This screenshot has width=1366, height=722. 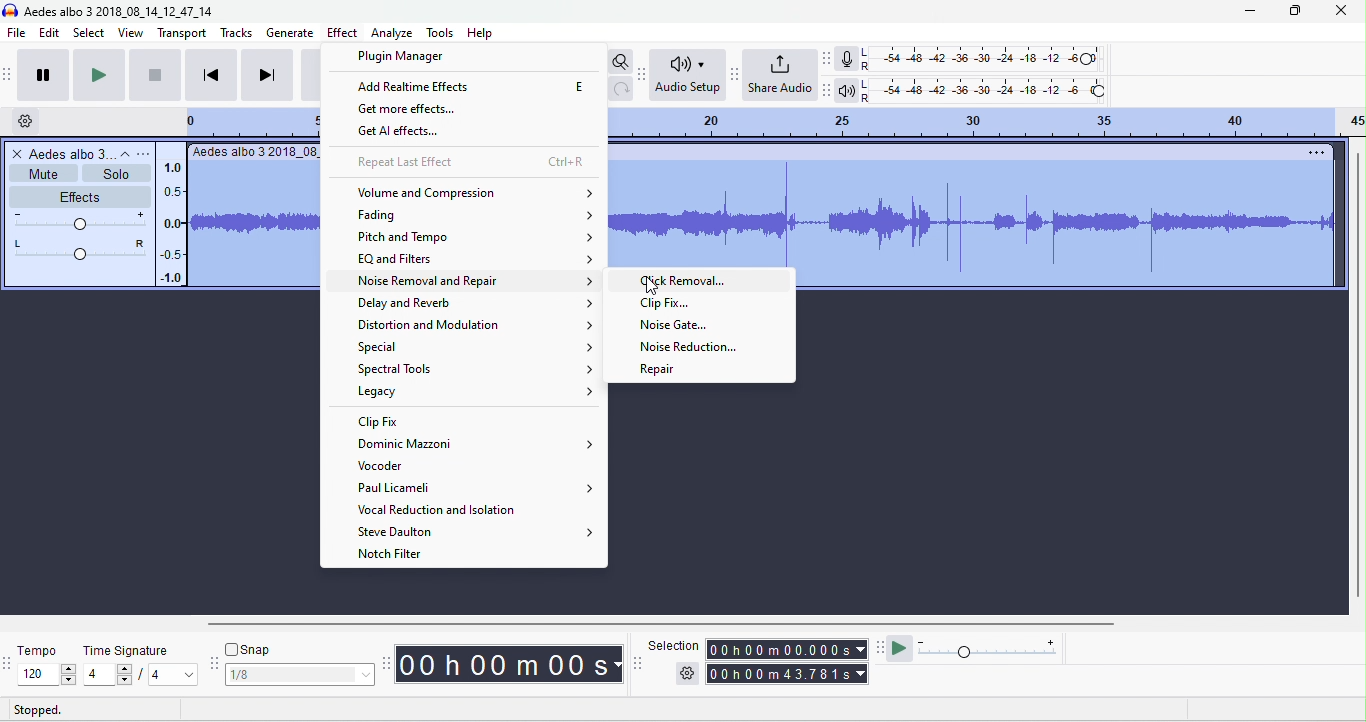 I want to click on redo, so click(x=622, y=89).